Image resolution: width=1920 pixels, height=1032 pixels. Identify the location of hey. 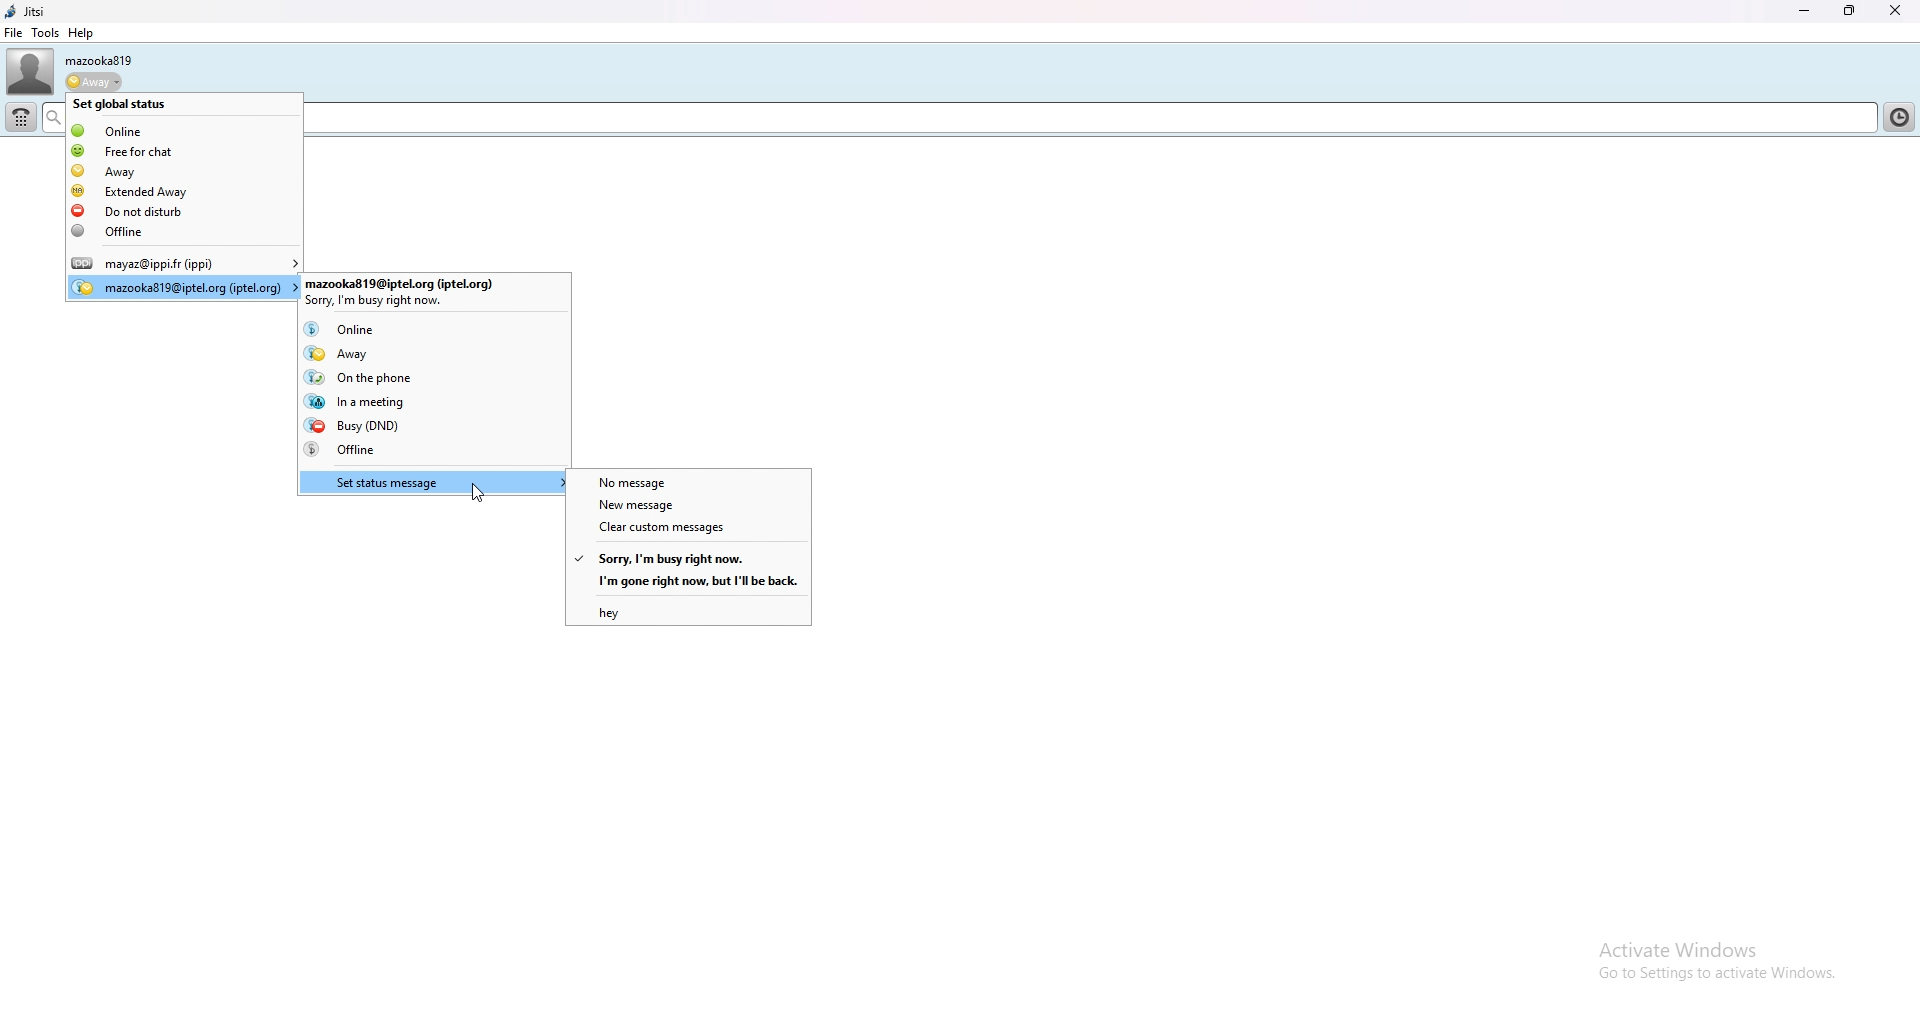
(688, 611).